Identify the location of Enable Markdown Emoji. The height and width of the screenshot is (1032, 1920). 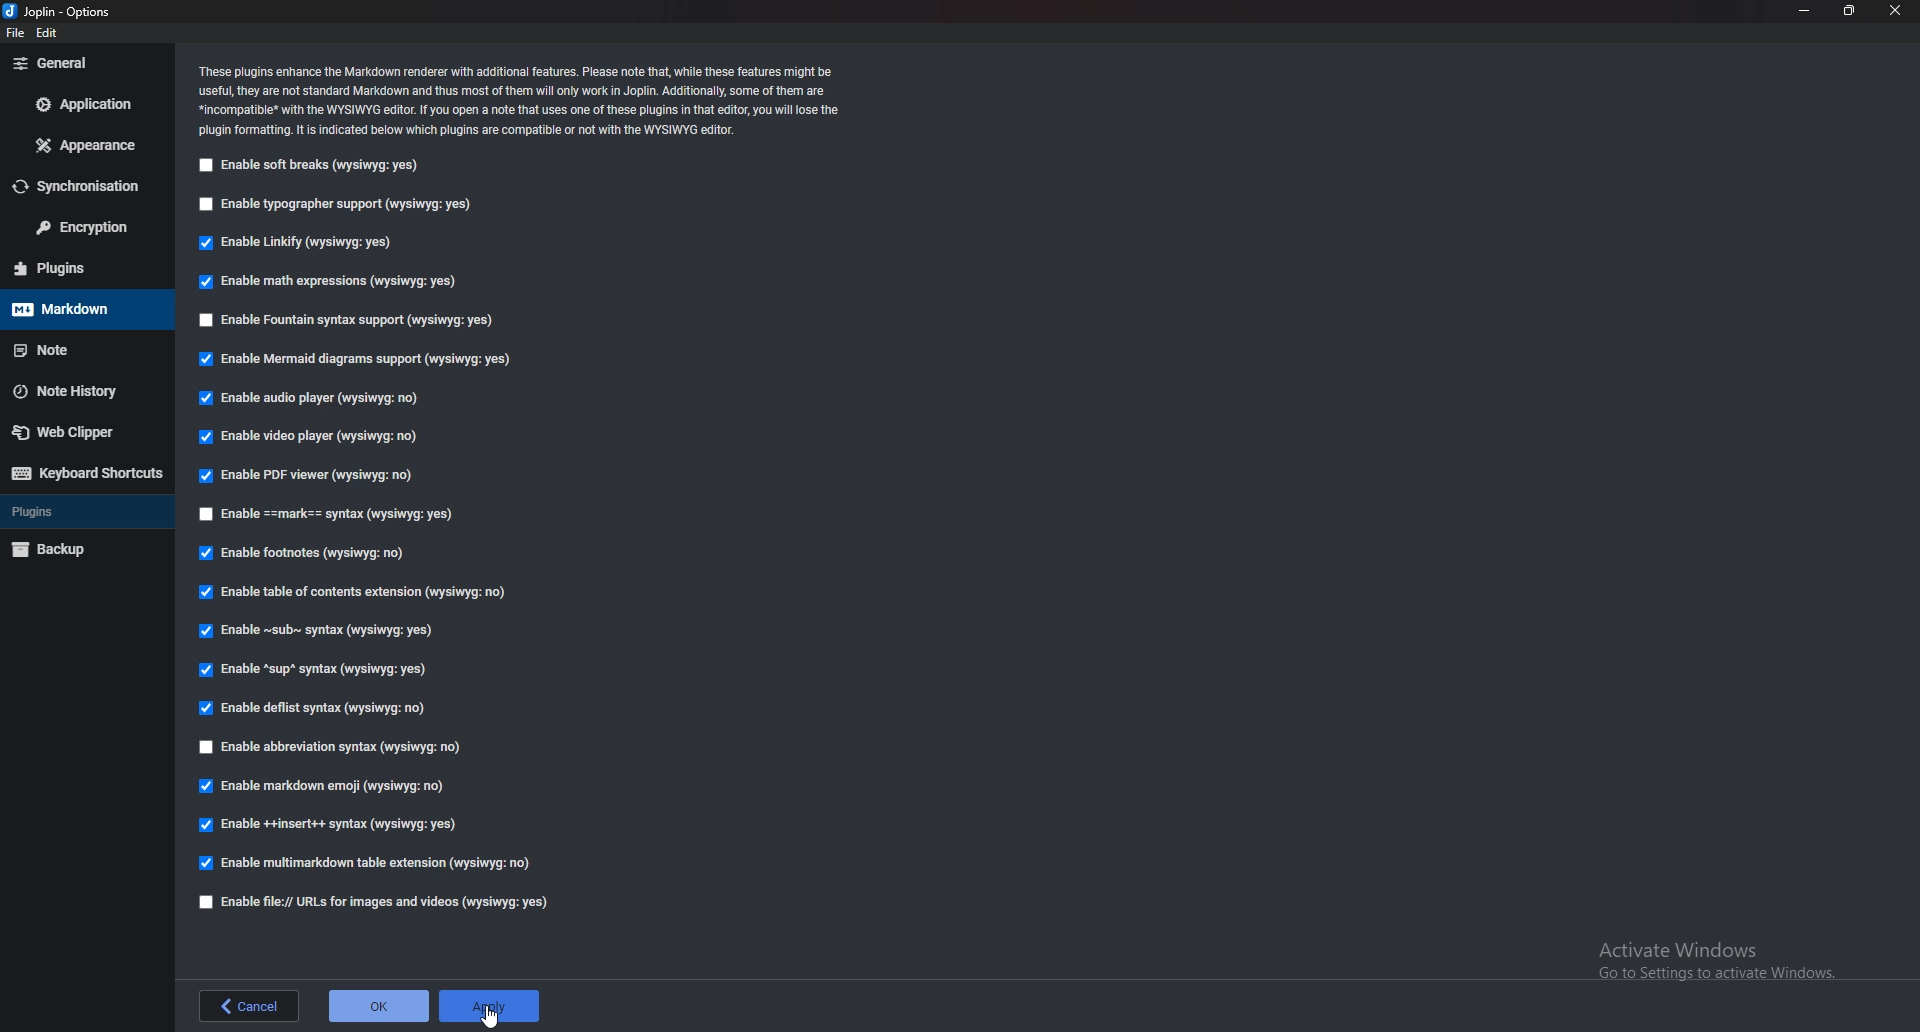
(324, 785).